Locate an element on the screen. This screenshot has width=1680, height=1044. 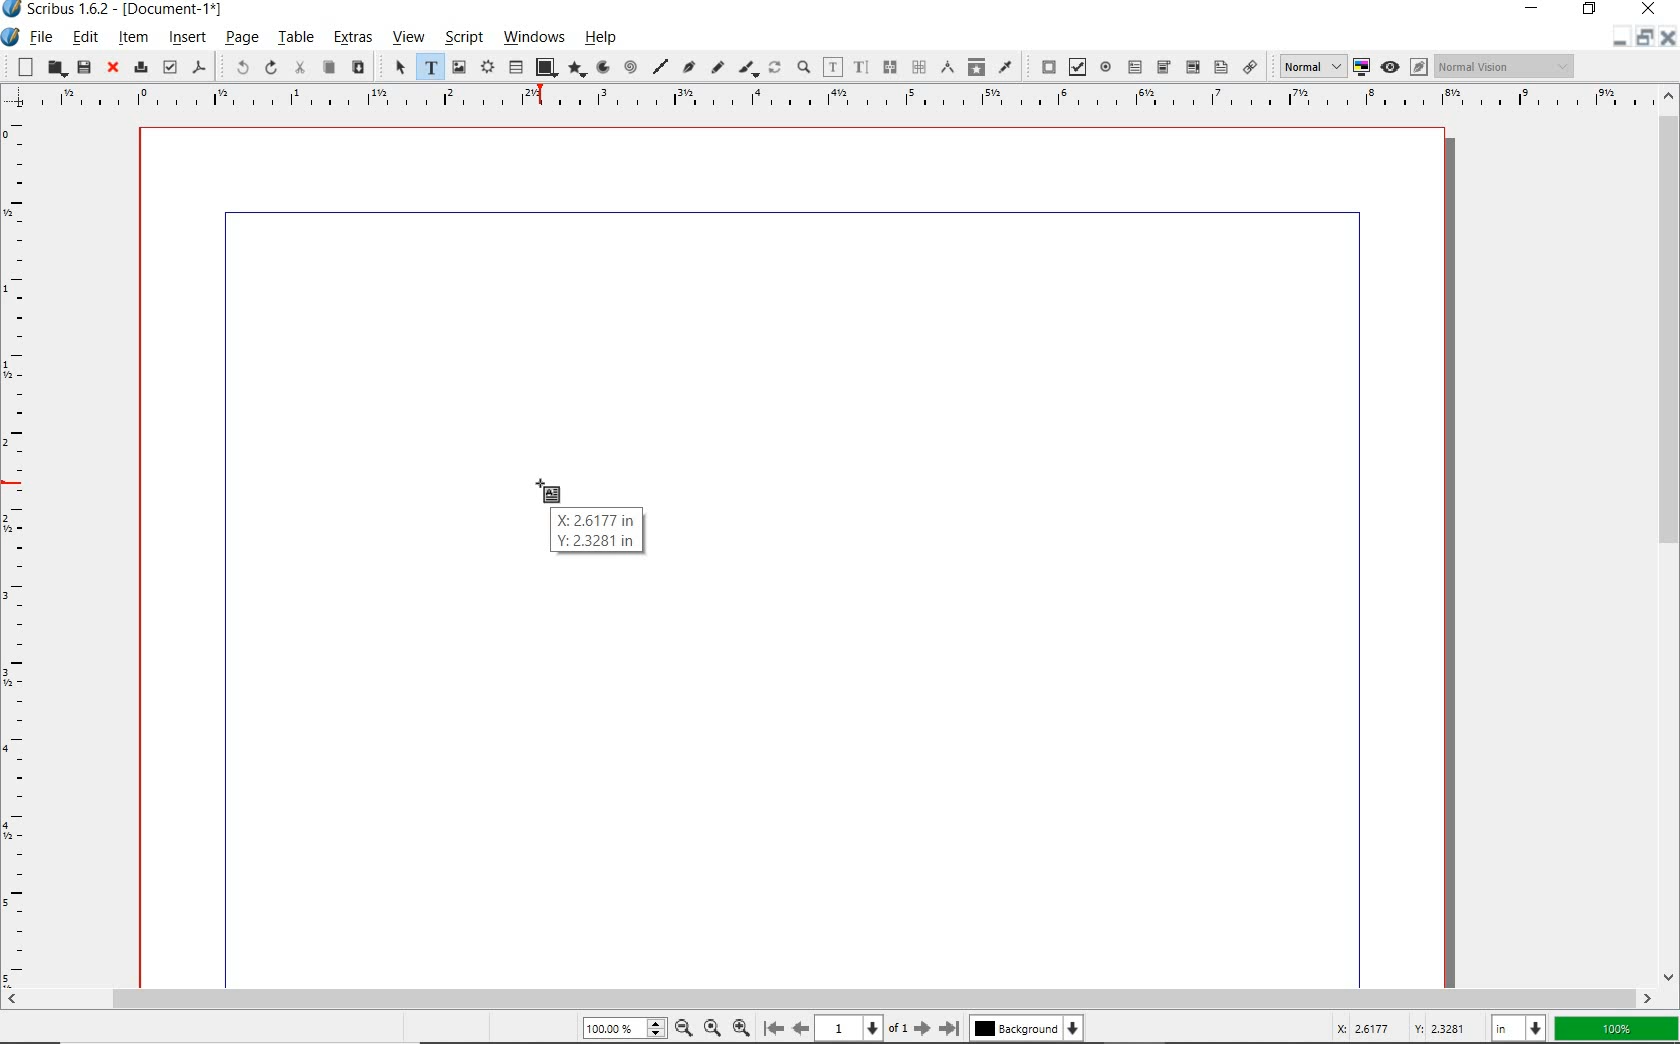
help is located at coordinates (600, 40).